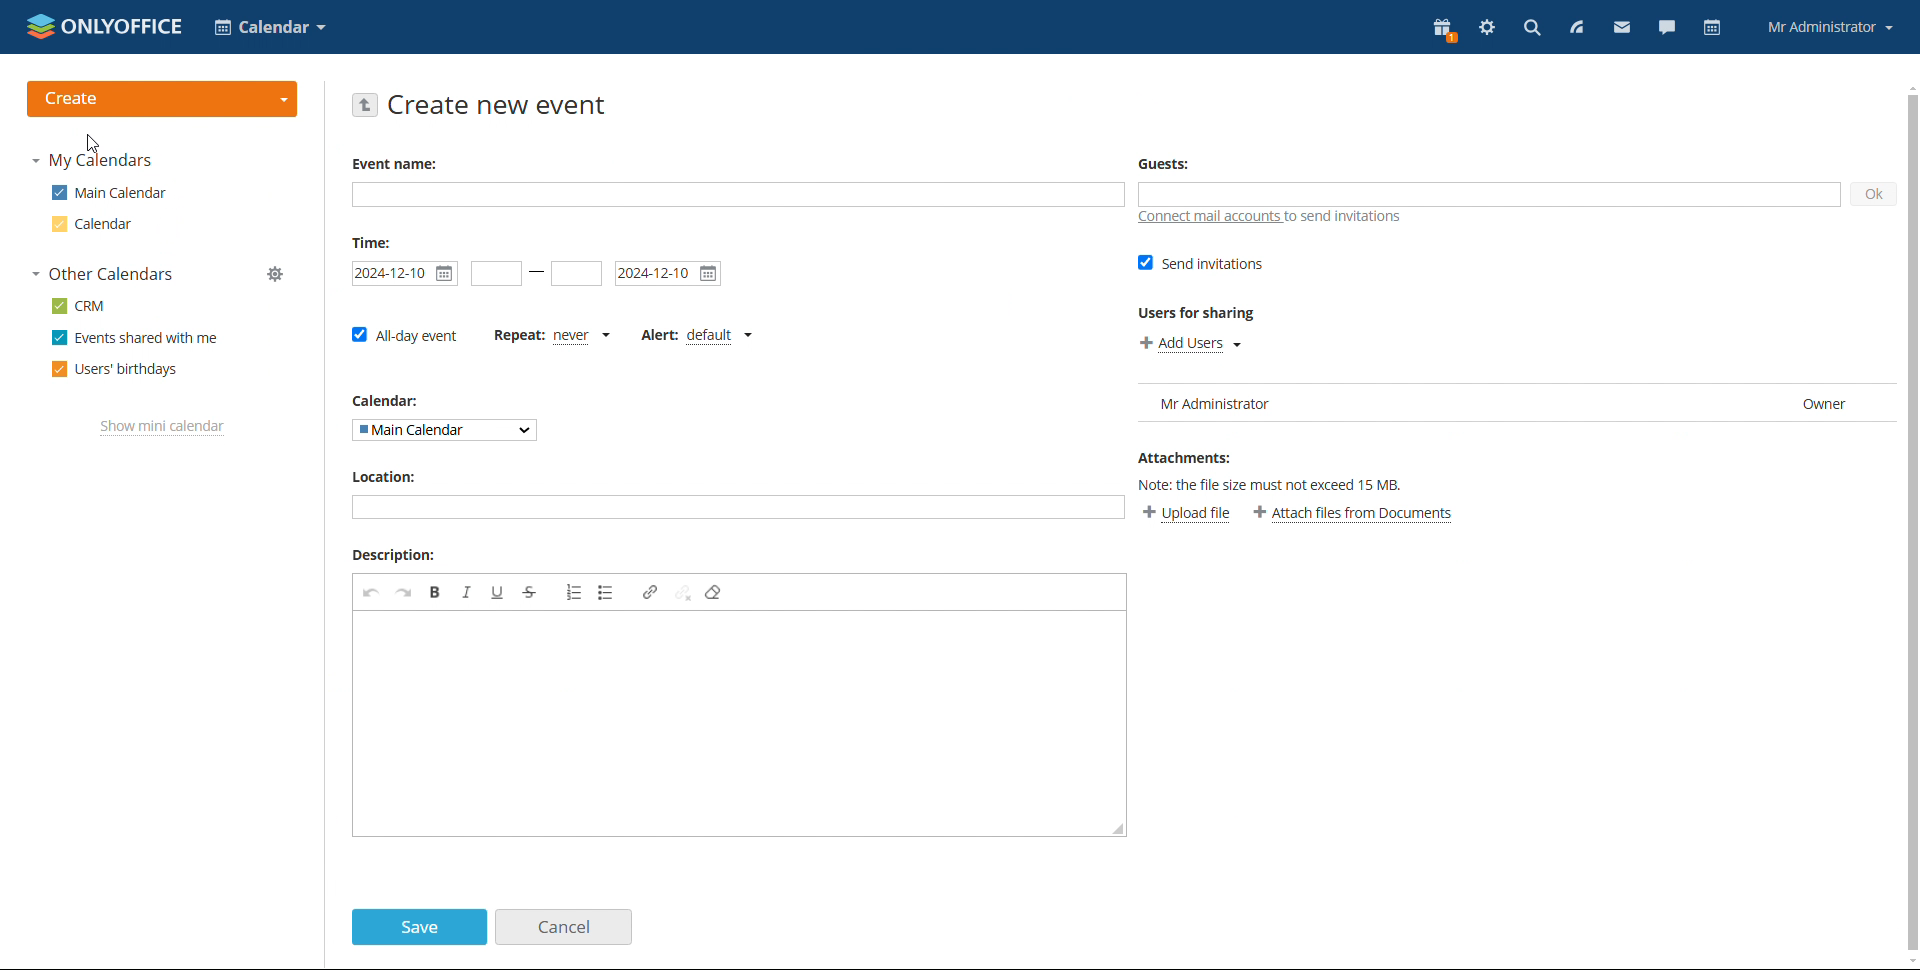 The height and width of the screenshot is (970, 1920). What do you see at coordinates (1665, 28) in the screenshot?
I see `talk` at bounding box center [1665, 28].